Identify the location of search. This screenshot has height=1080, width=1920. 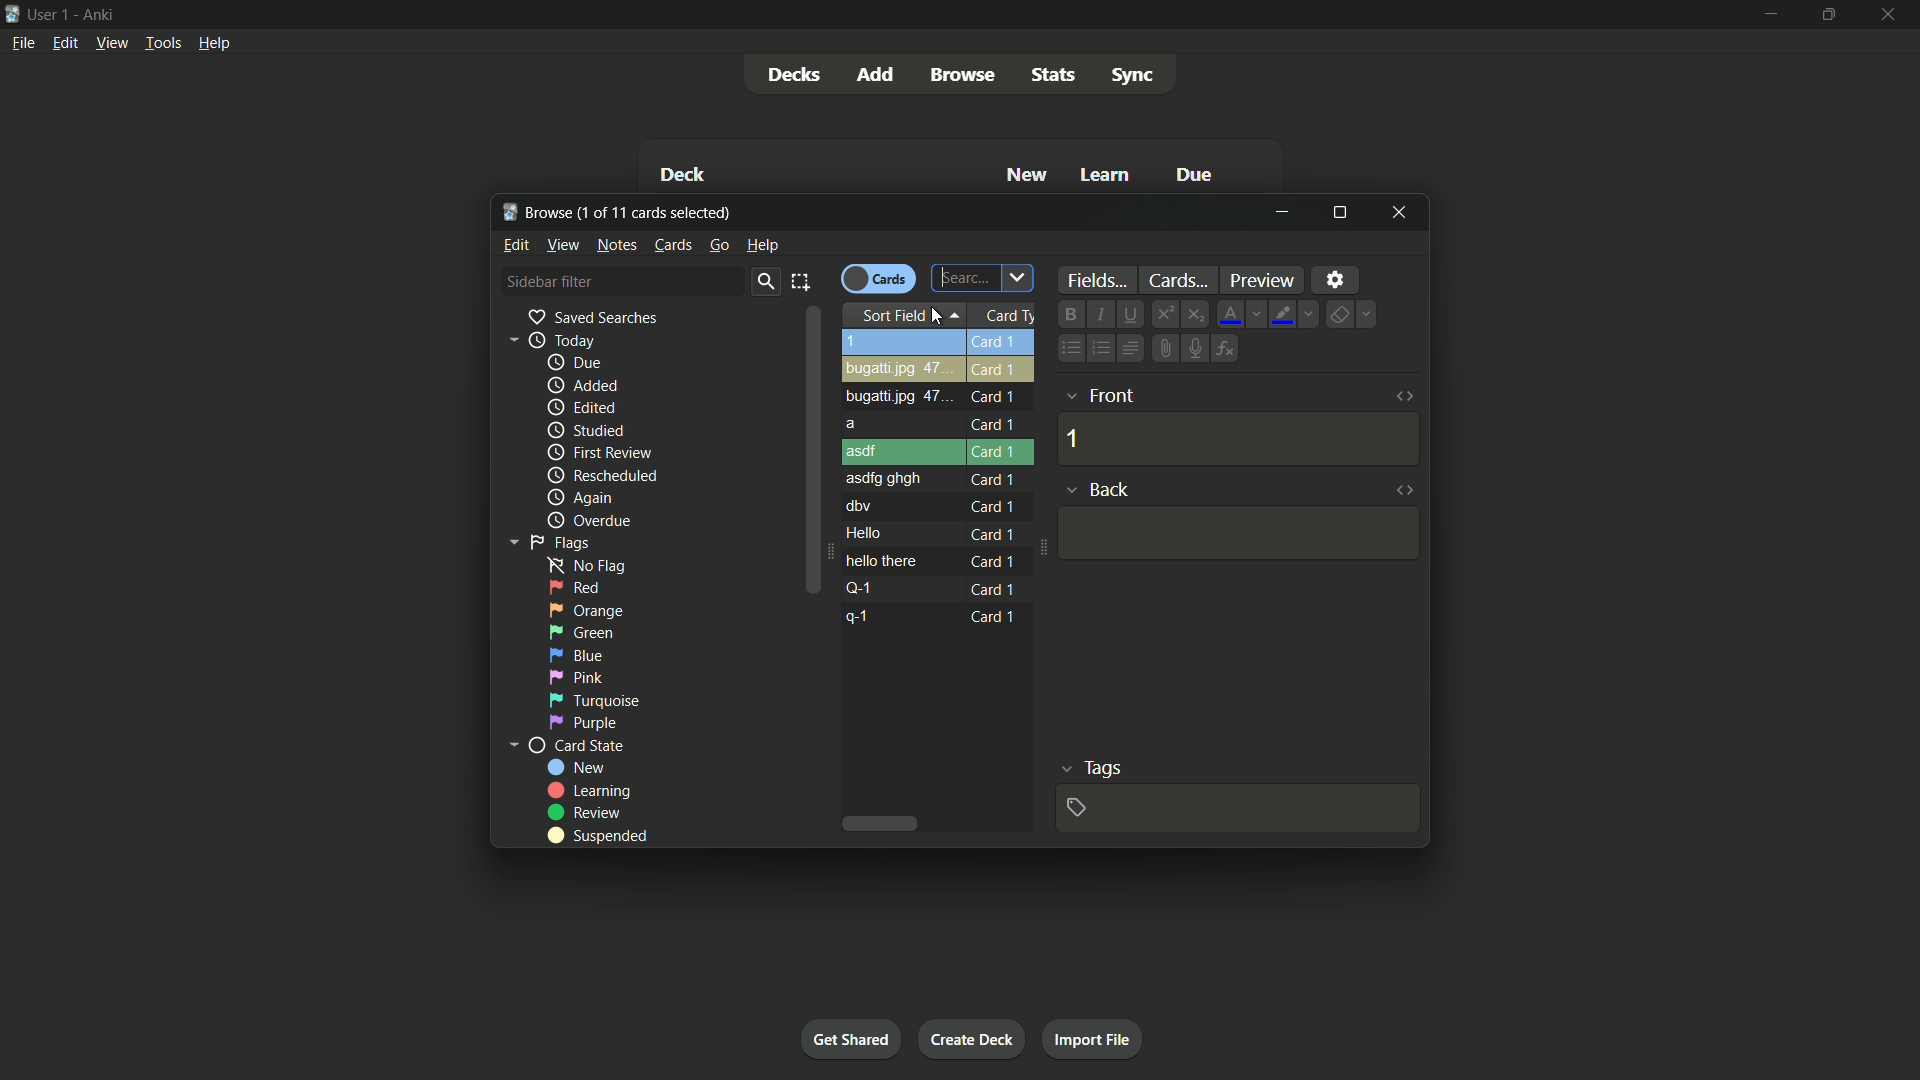
(760, 282).